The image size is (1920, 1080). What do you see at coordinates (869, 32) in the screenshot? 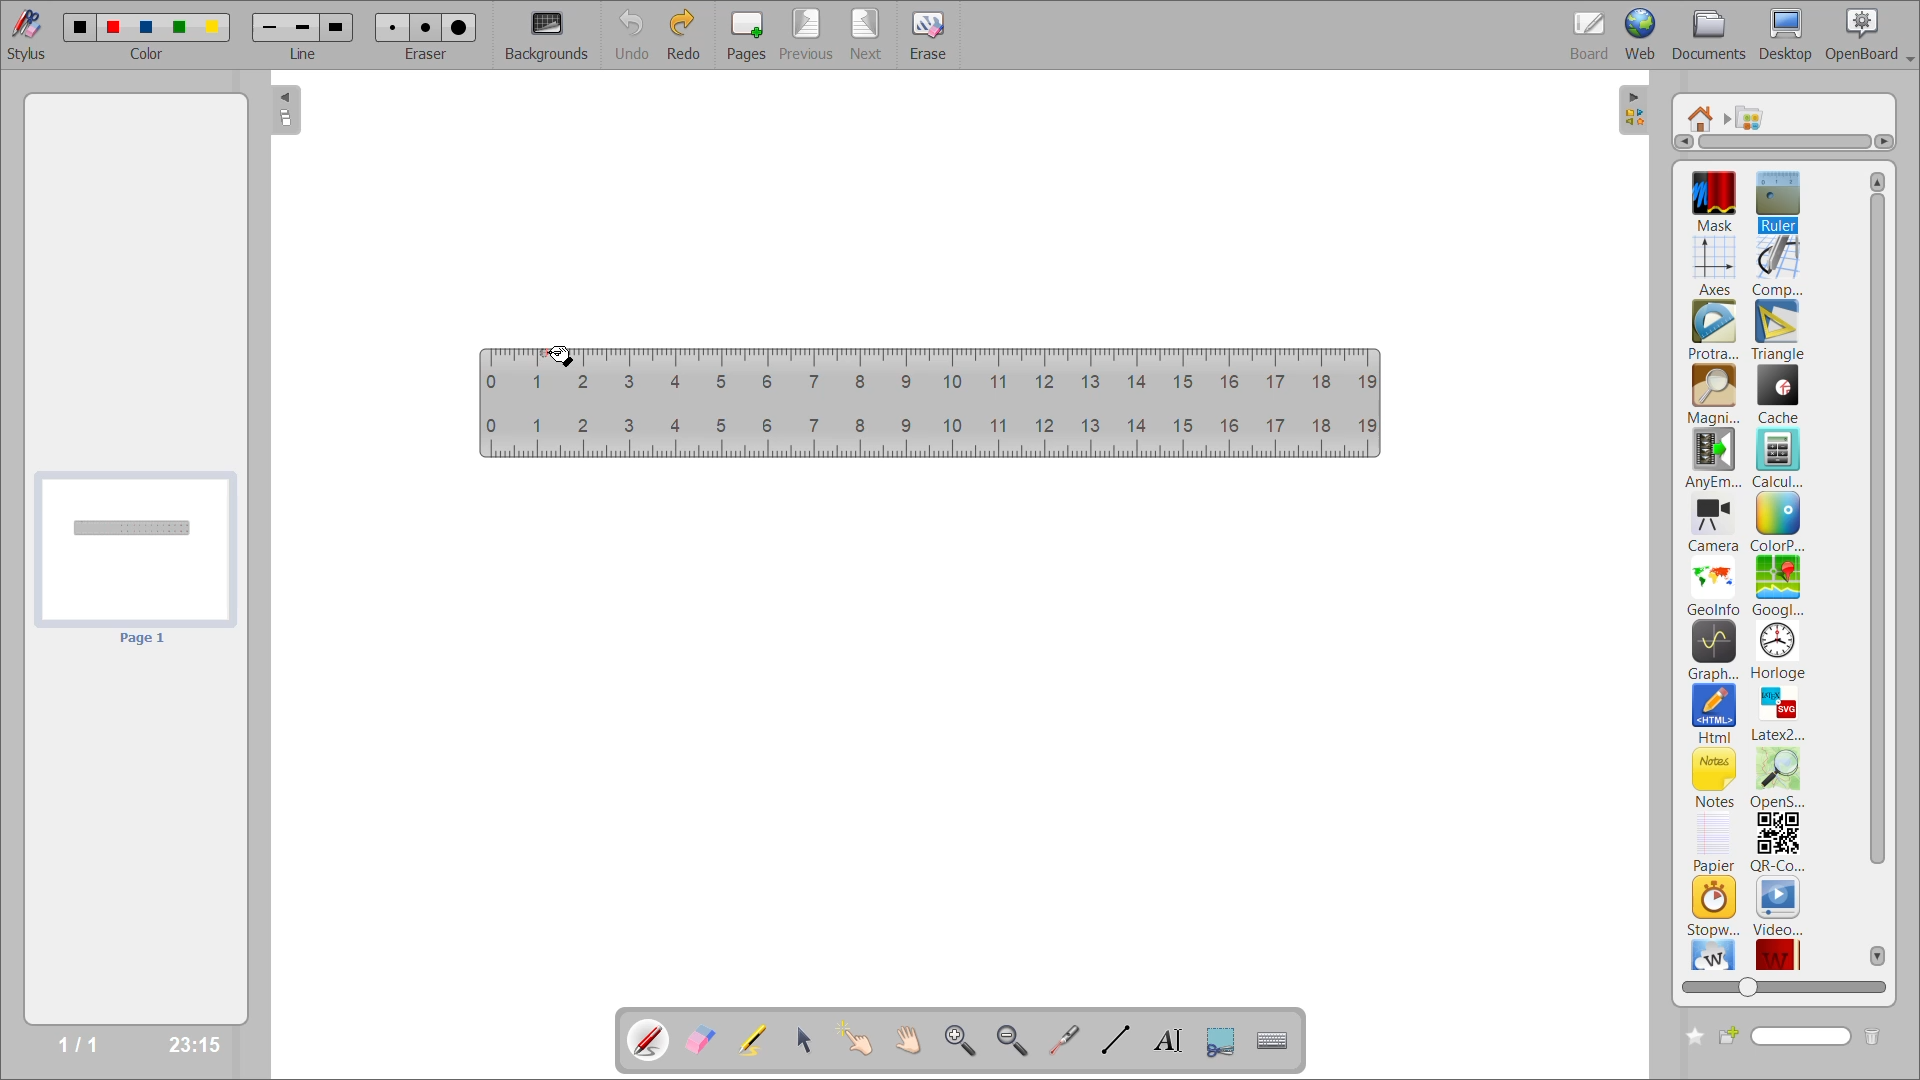
I see `next` at bounding box center [869, 32].